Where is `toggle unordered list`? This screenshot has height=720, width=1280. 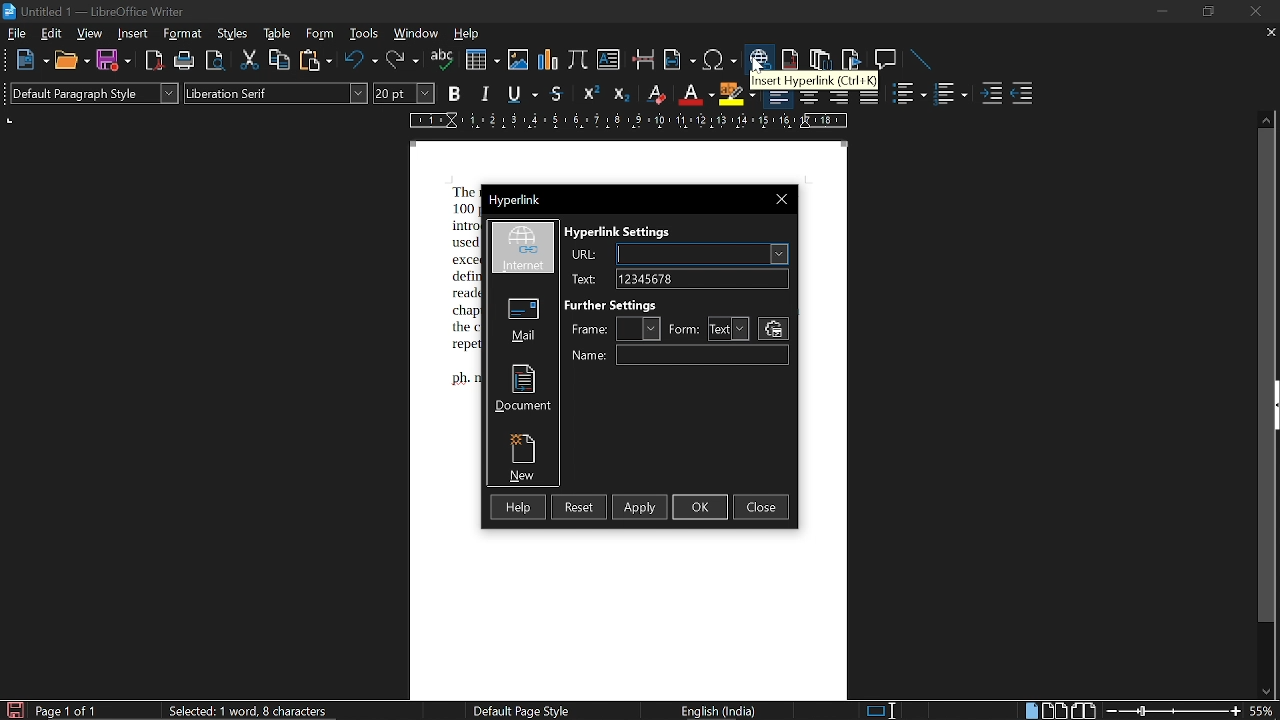
toggle unordered list is located at coordinates (909, 96).